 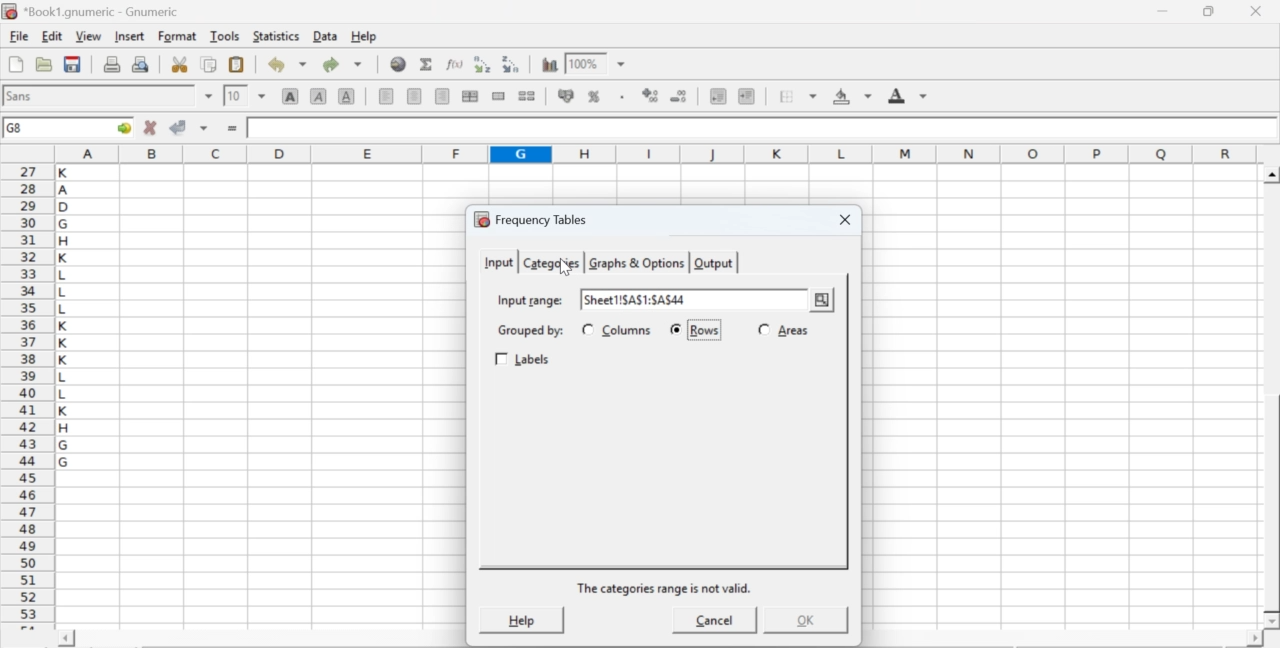 What do you see at coordinates (622, 65) in the screenshot?
I see `drop down` at bounding box center [622, 65].